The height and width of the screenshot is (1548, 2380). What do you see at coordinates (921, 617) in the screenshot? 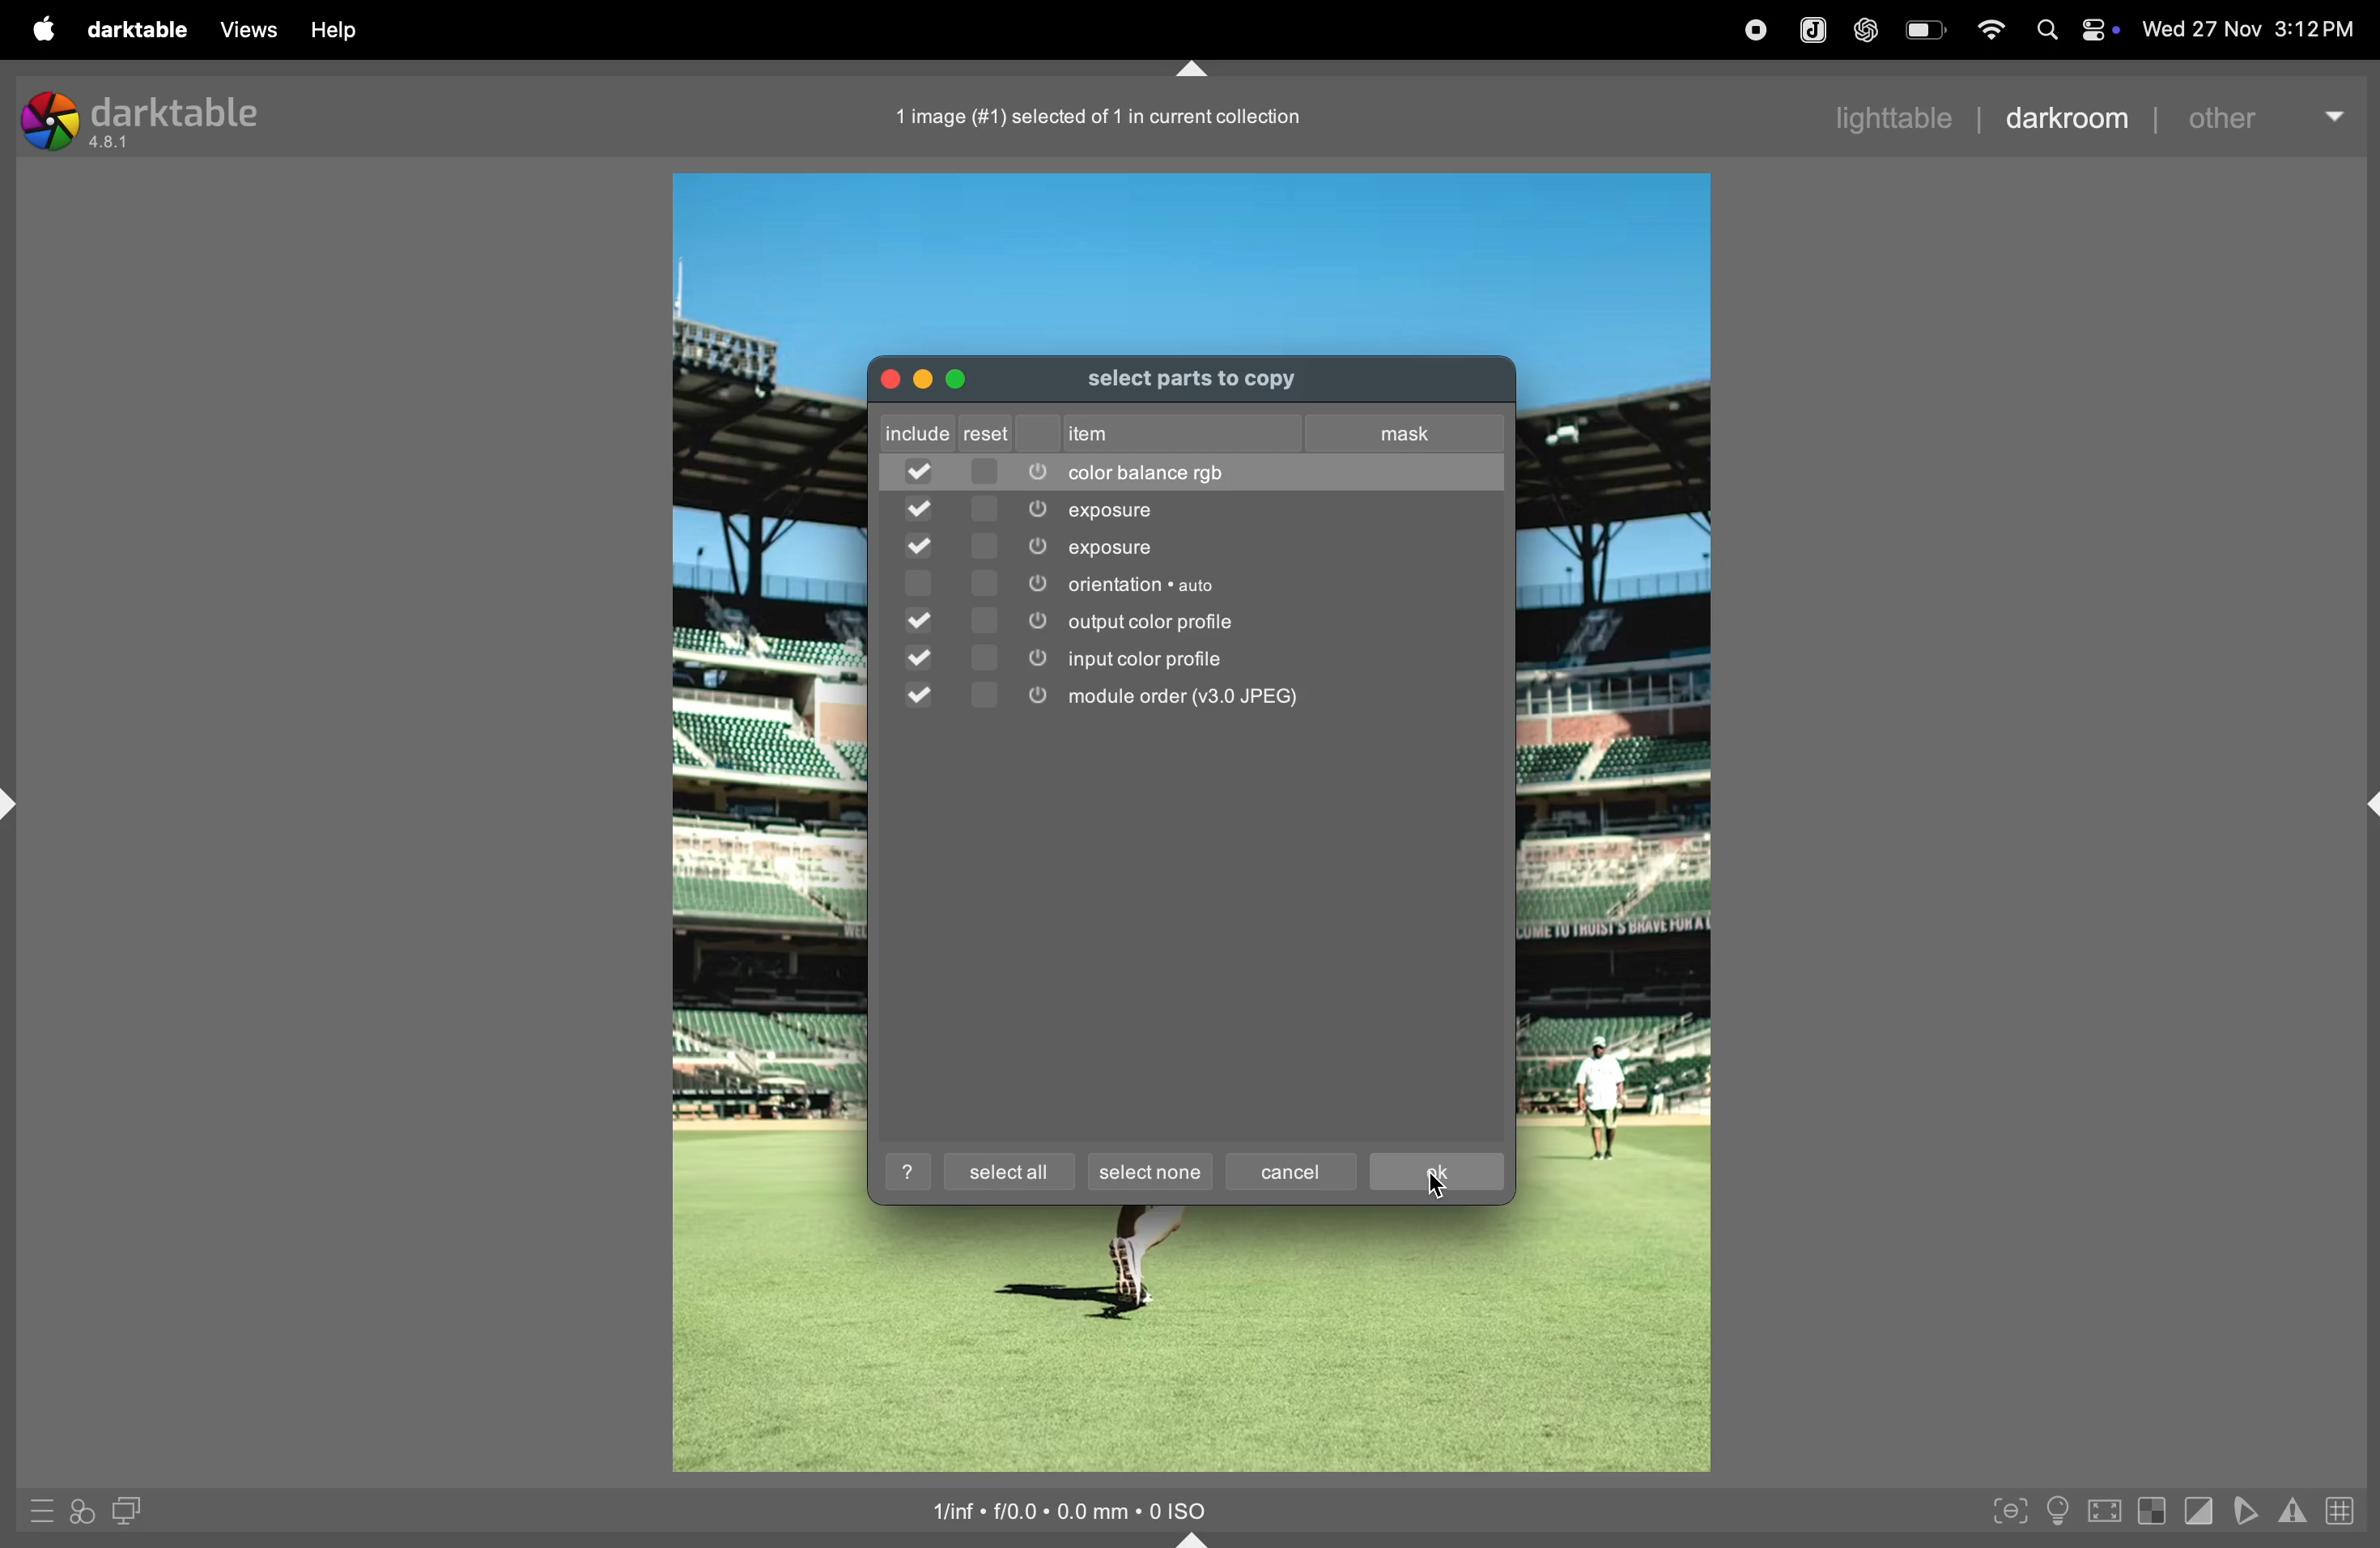
I see `check box` at bounding box center [921, 617].